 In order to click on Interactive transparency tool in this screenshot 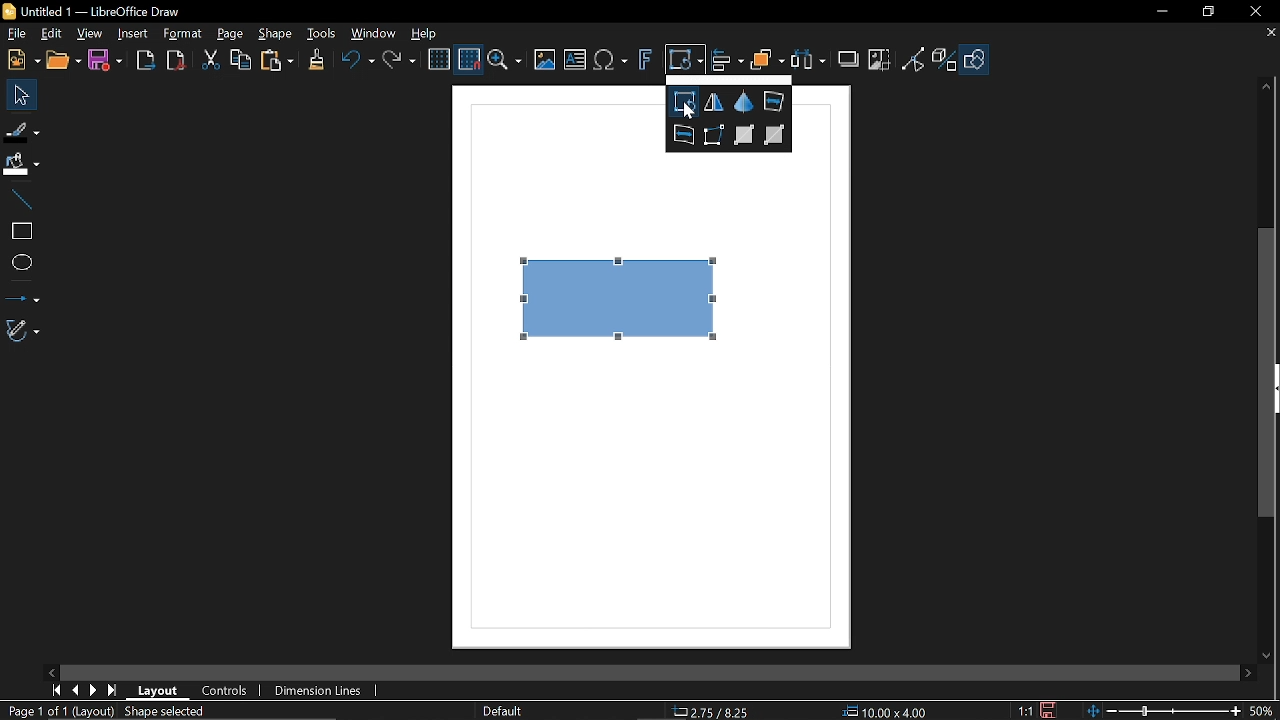, I will do `click(745, 134)`.